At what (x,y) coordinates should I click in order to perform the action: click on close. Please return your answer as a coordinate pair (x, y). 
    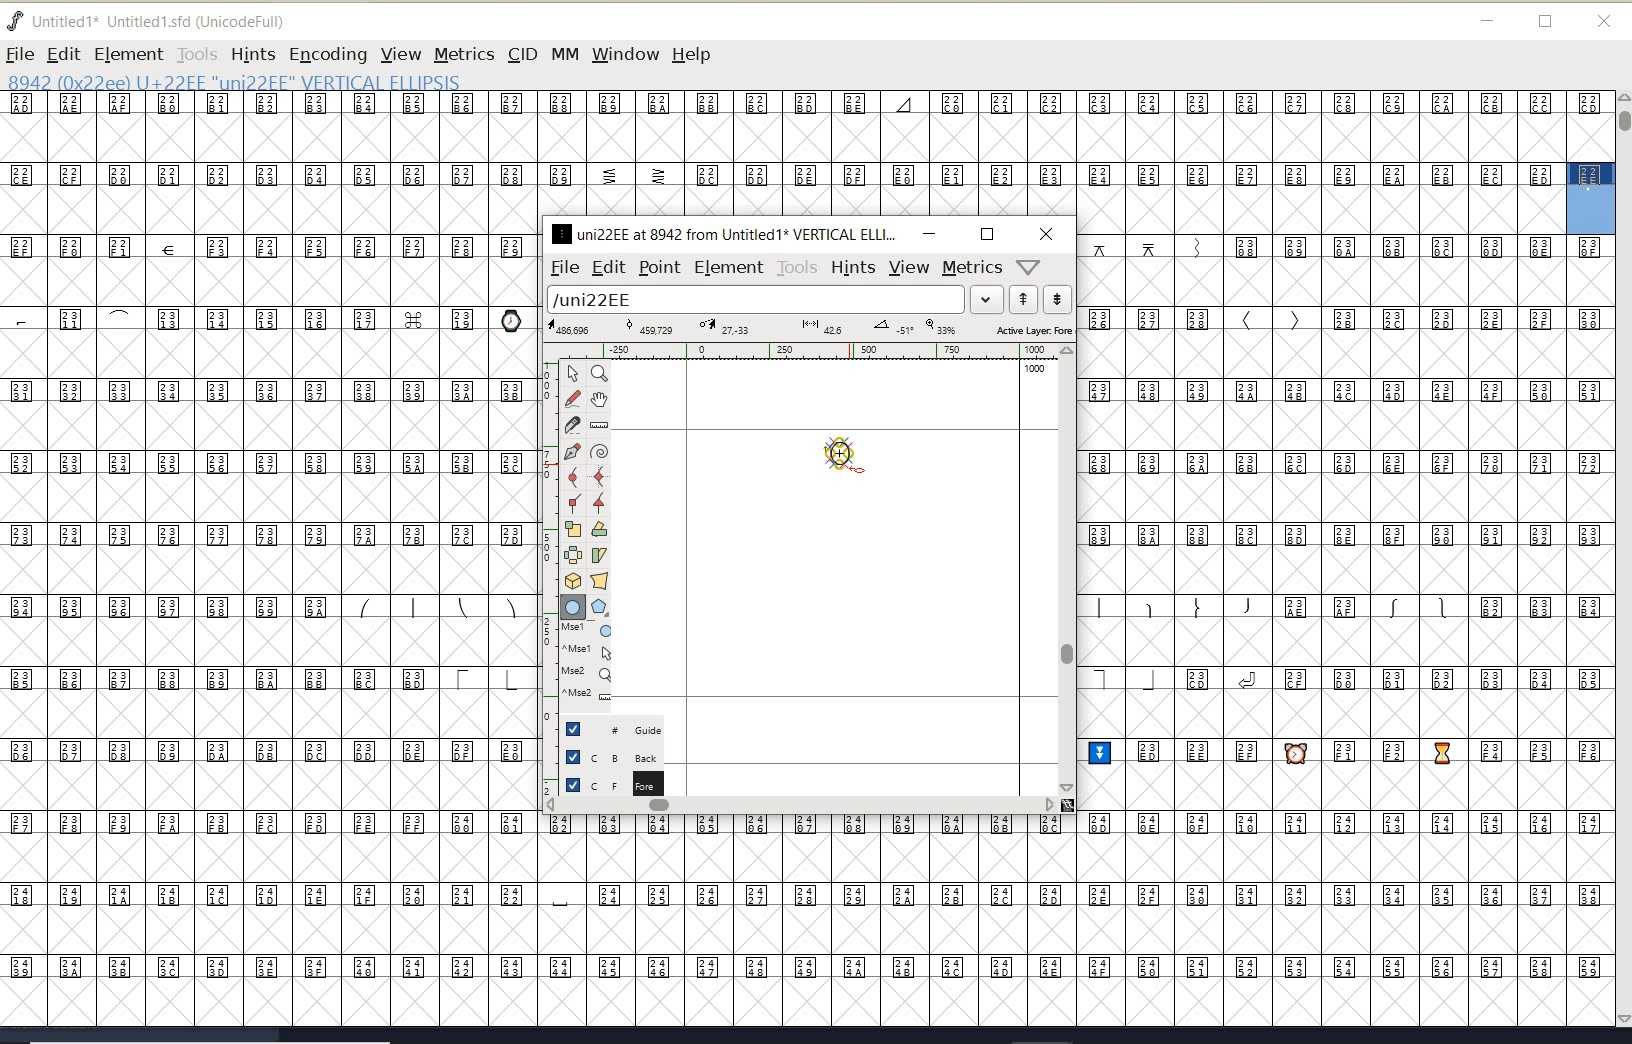
    Looking at the image, I should click on (1604, 22).